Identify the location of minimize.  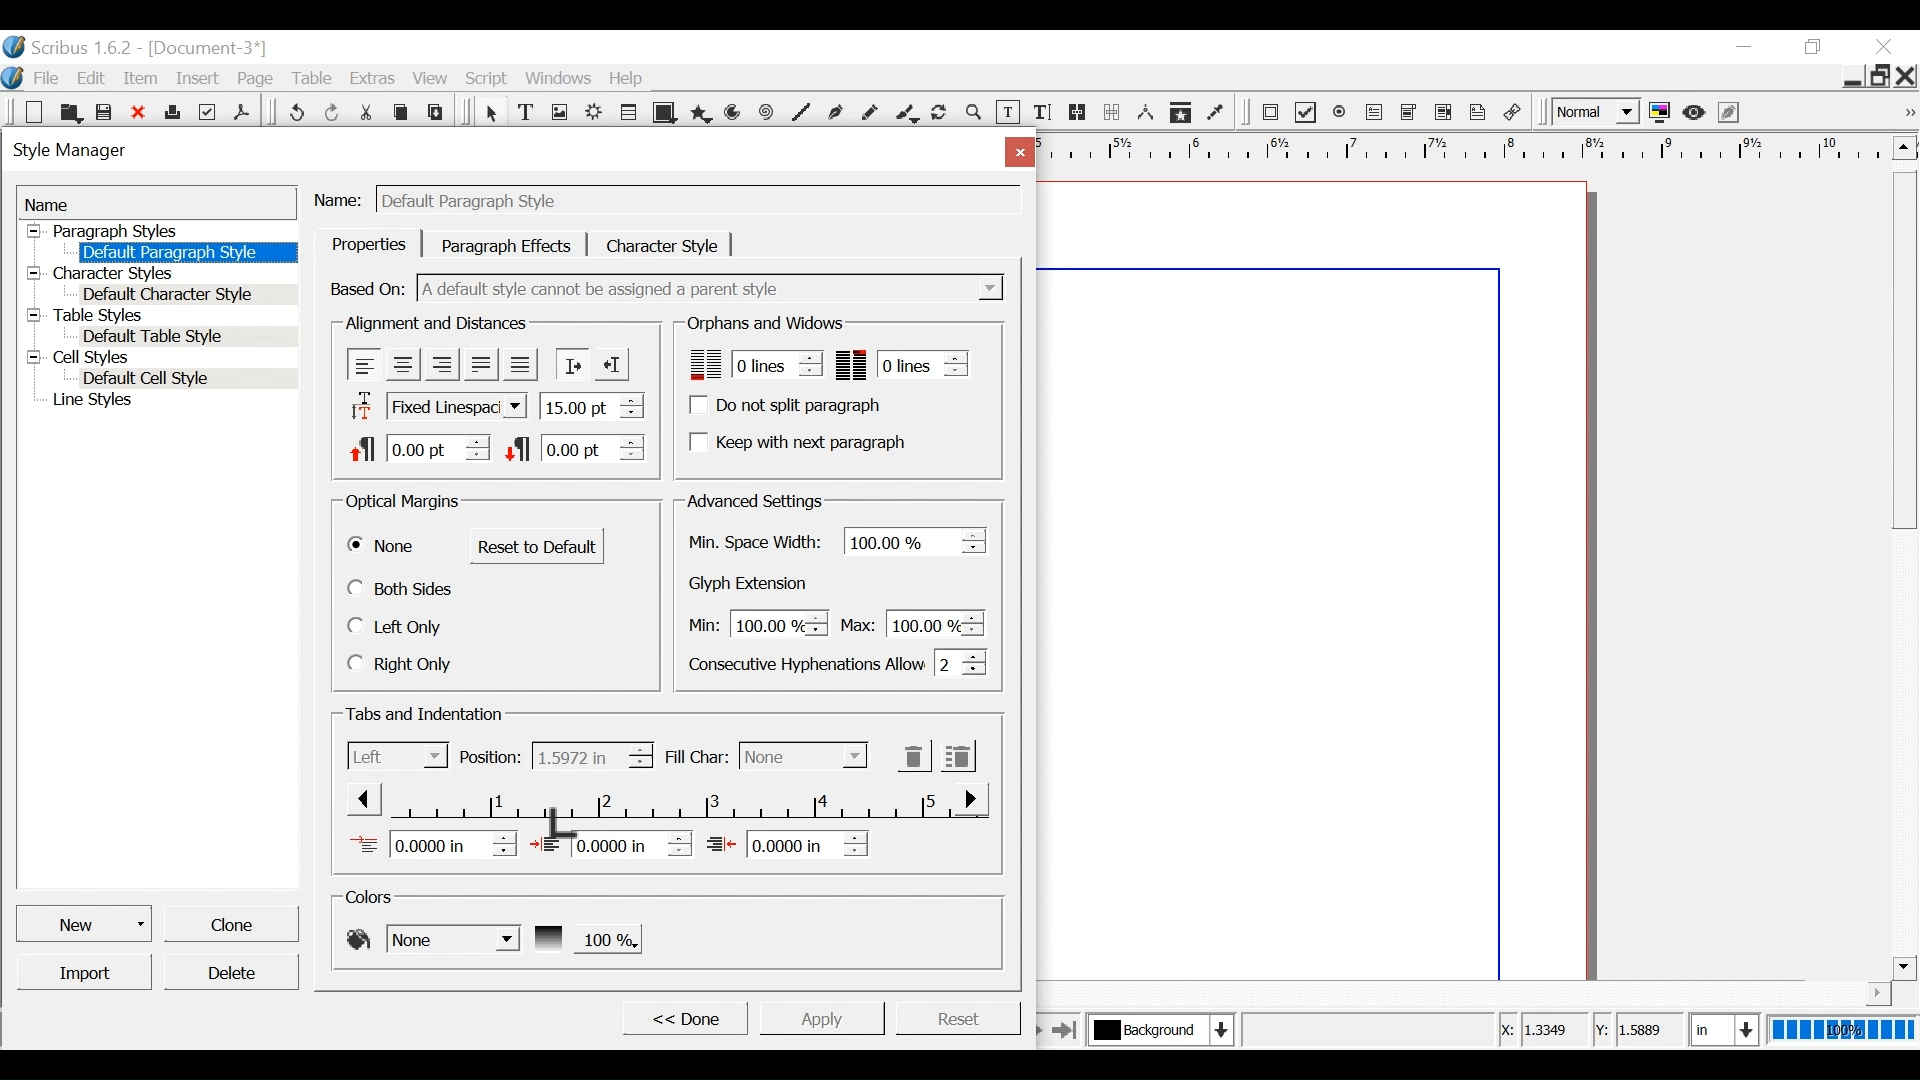
(1743, 46).